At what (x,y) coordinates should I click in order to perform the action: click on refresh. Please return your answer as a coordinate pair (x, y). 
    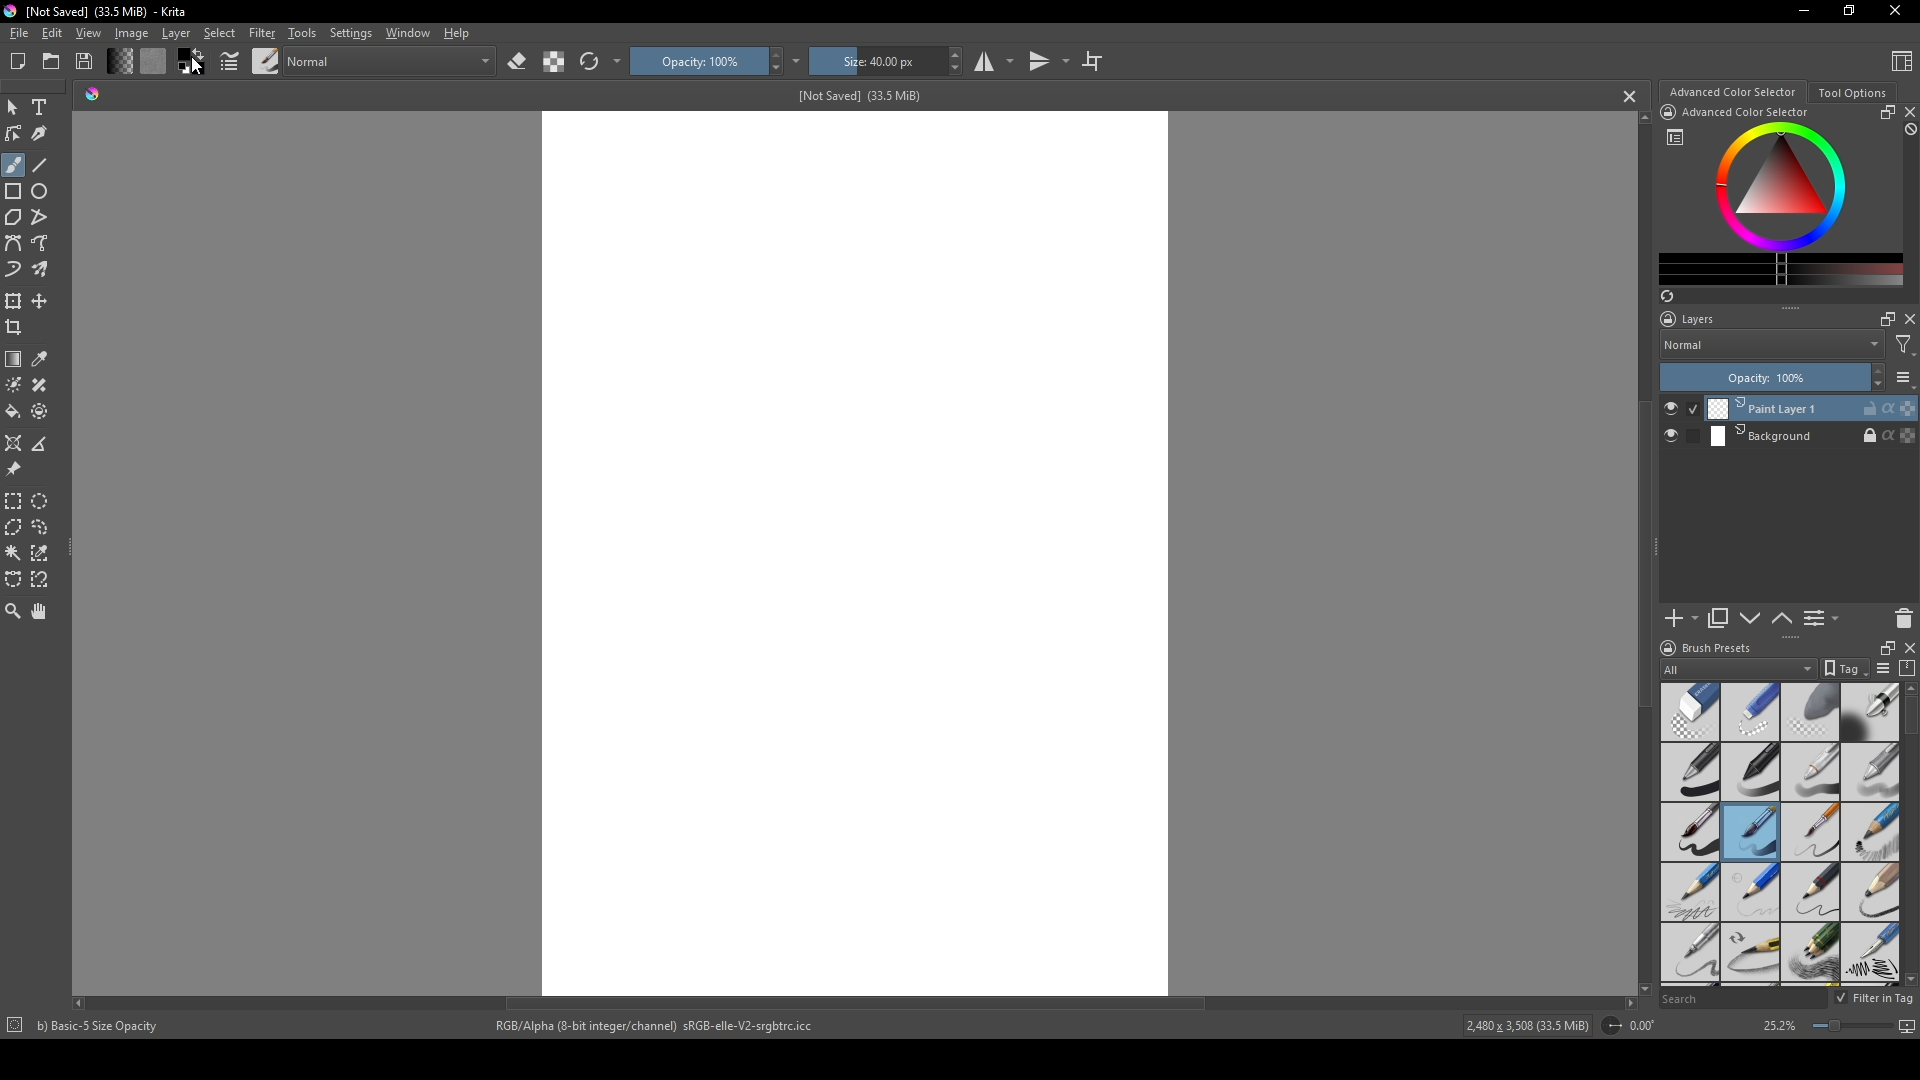
    Looking at the image, I should click on (1666, 296).